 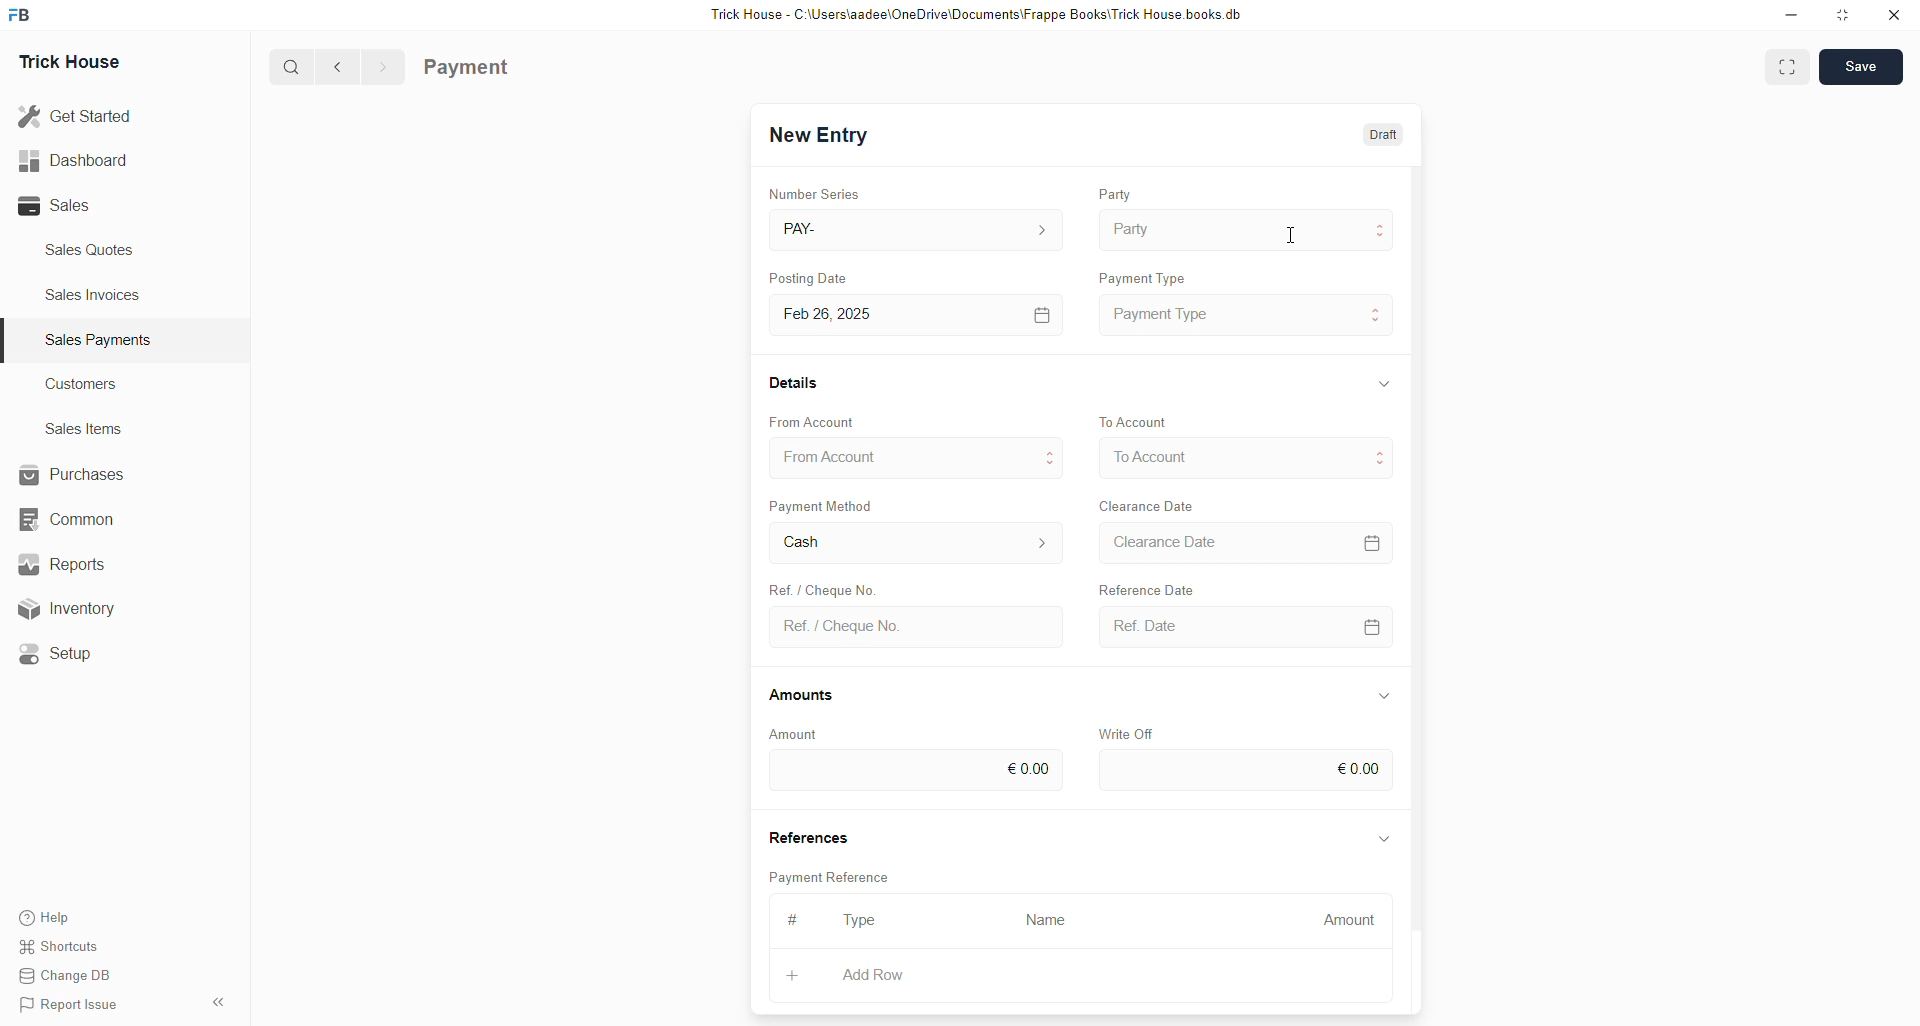 I want to click on €0.00, so click(x=914, y=771).